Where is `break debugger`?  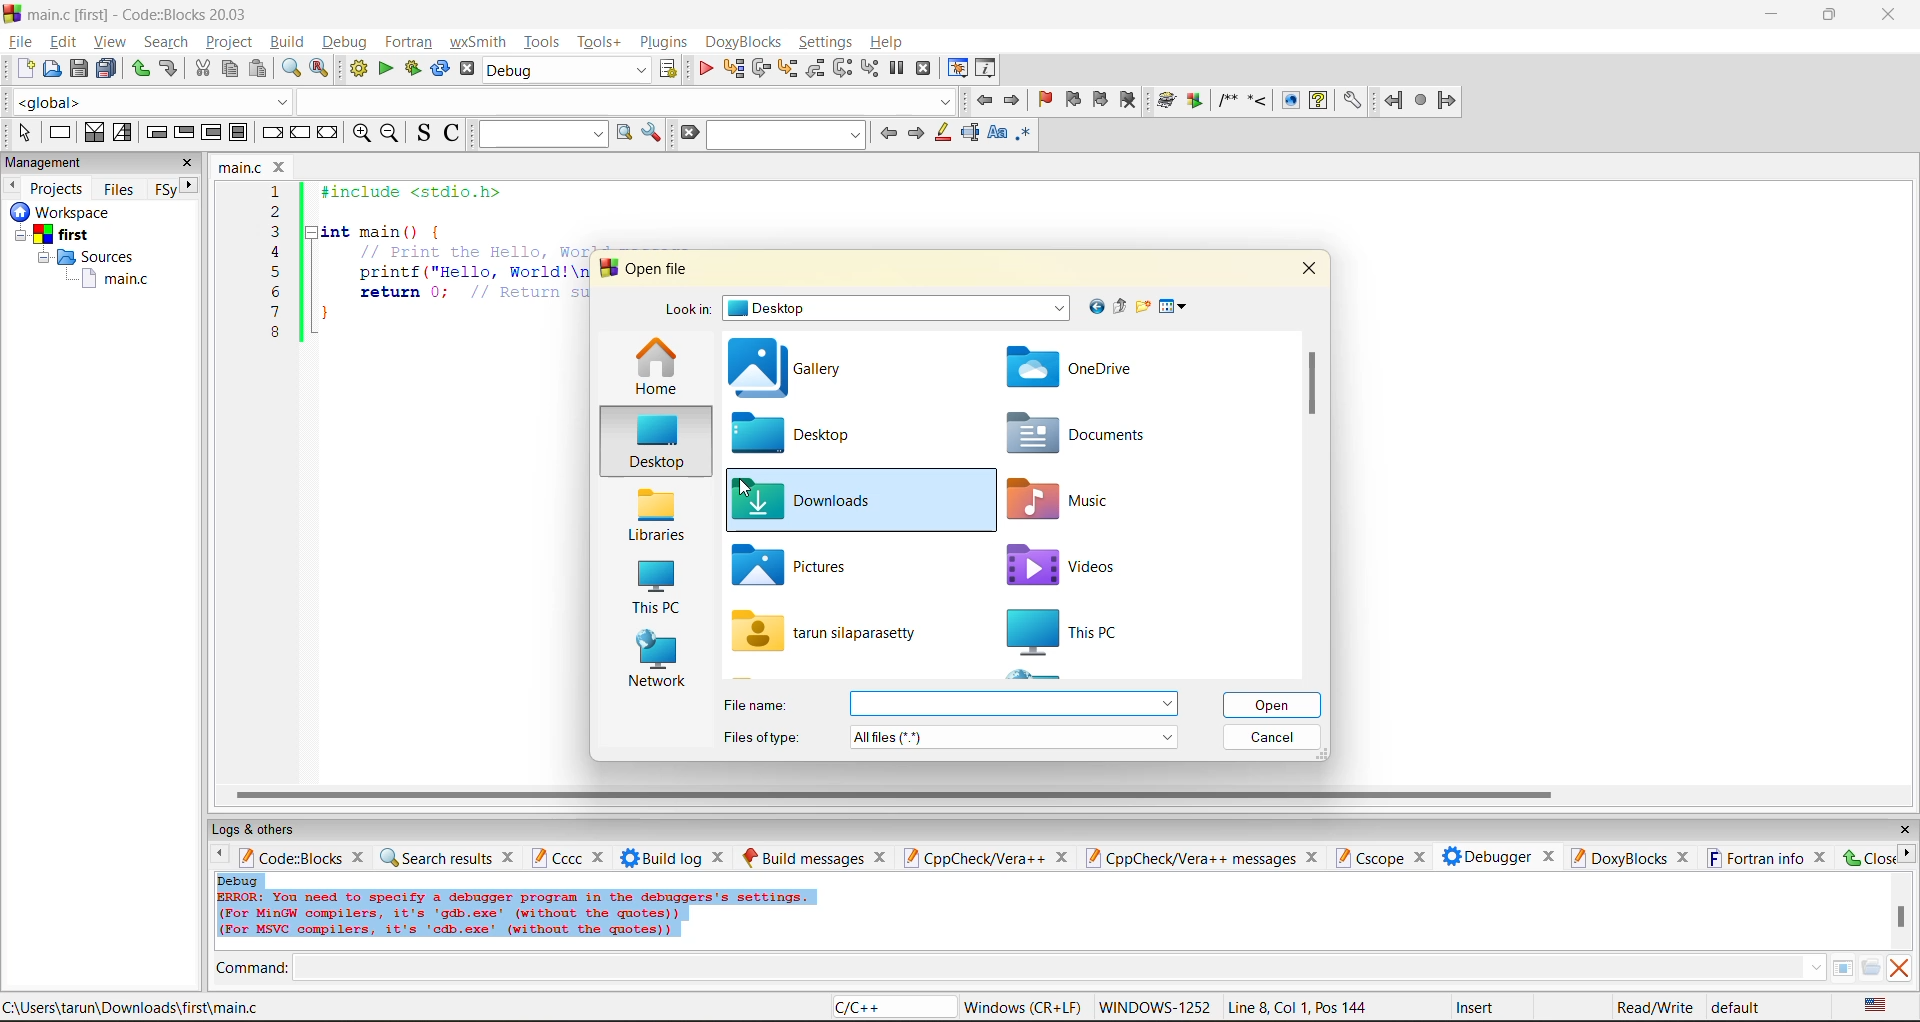 break debugger is located at coordinates (896, 69).